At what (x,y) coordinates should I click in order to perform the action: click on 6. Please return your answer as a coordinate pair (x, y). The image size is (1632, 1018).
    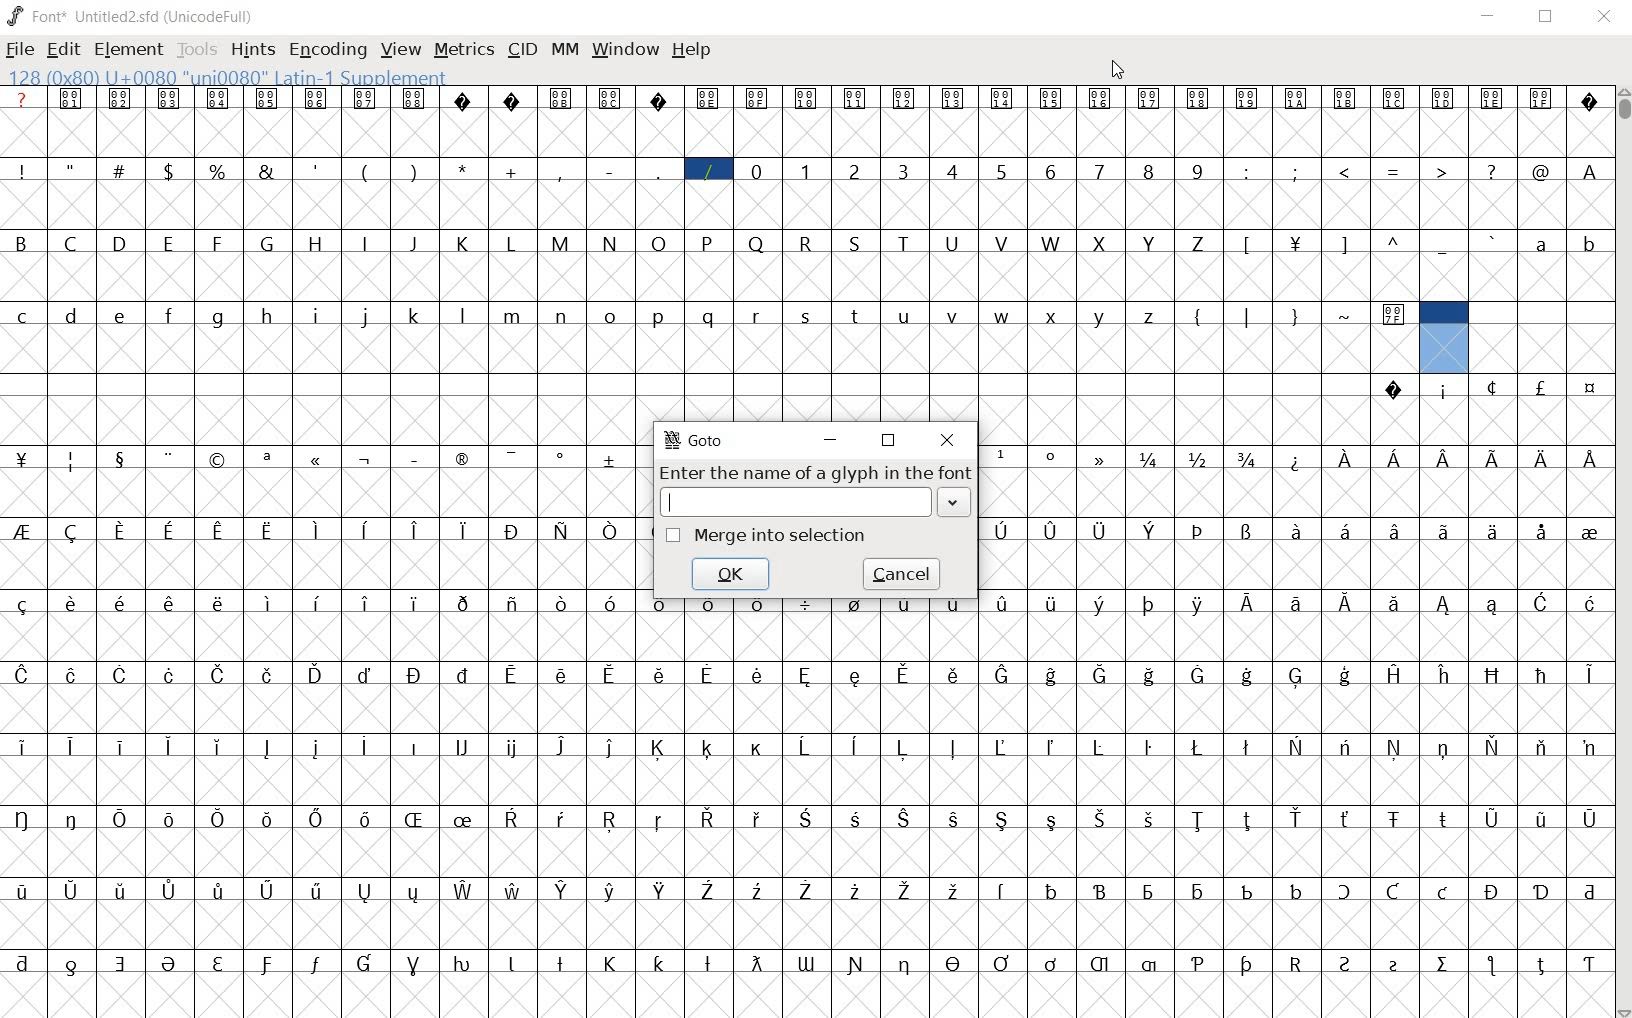
    Looking at the image, I should click on (1052, 171).